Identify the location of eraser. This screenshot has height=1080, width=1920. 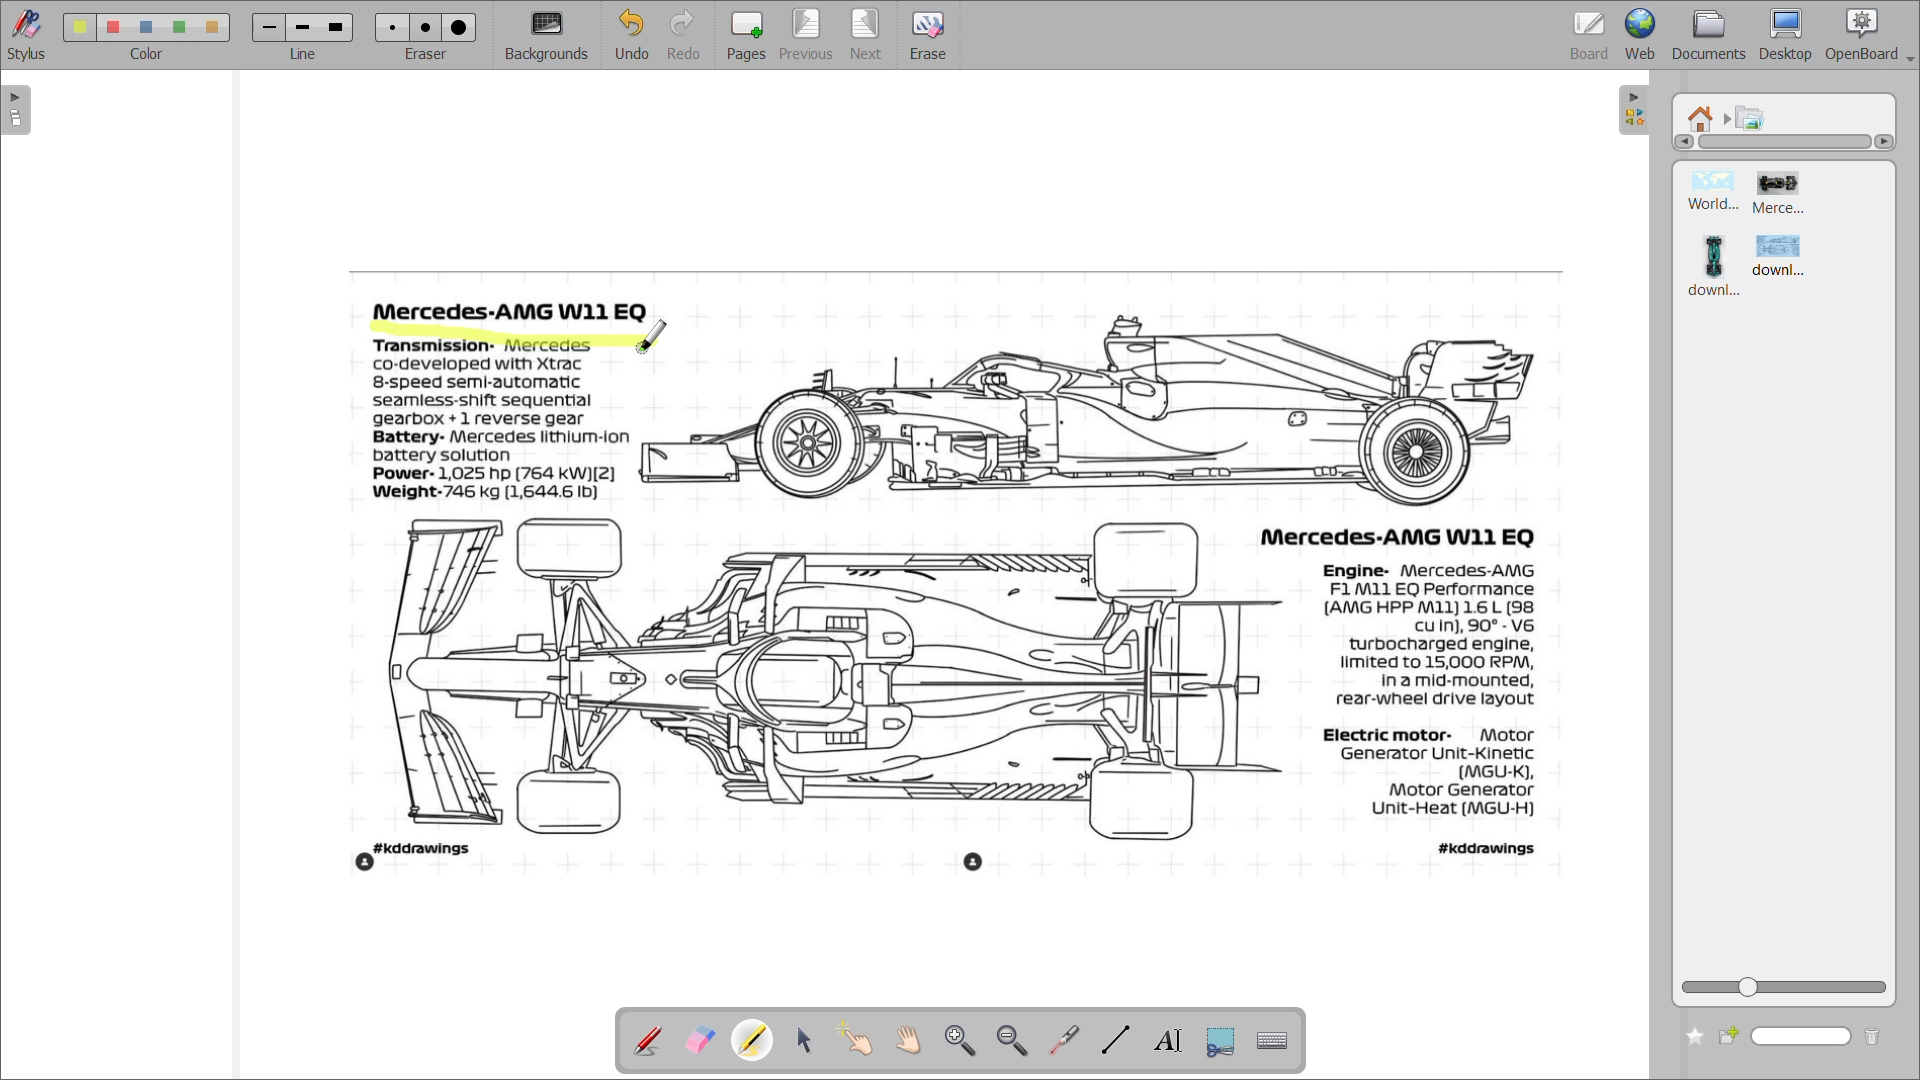
(427, 56).